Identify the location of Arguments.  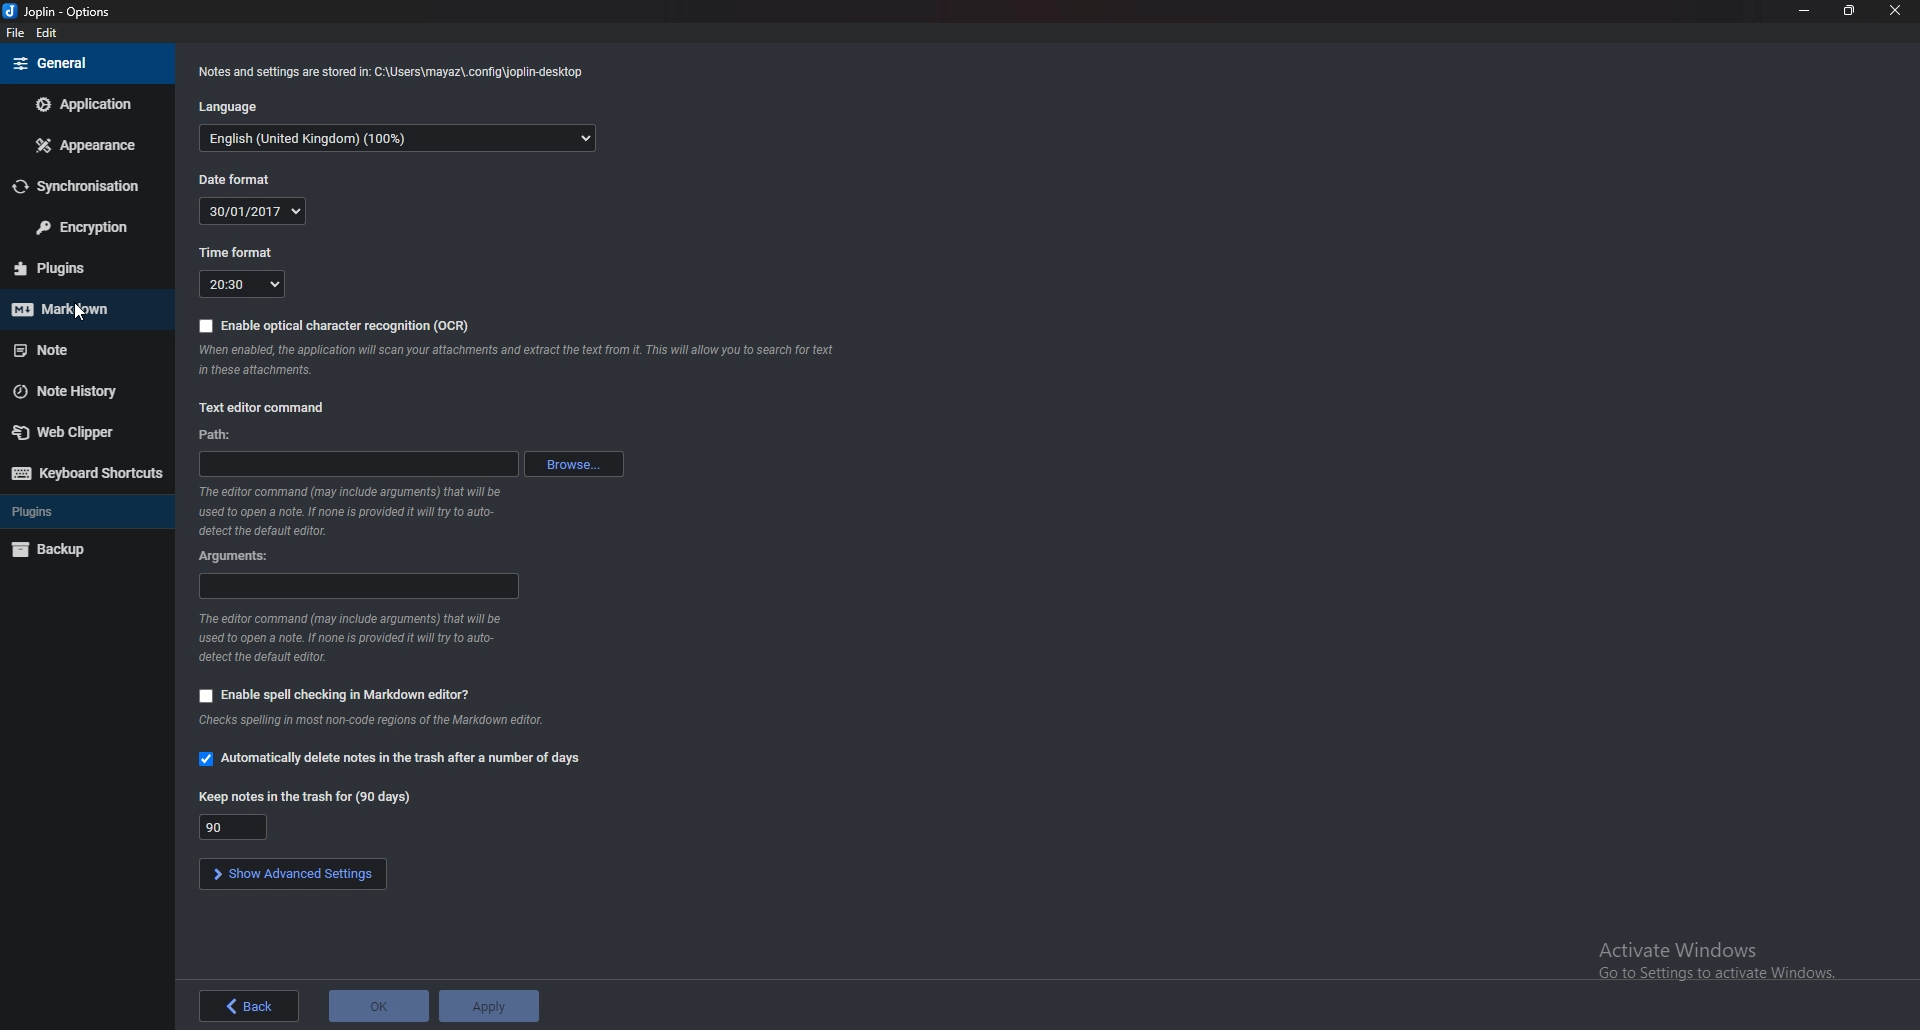
(361, 587).